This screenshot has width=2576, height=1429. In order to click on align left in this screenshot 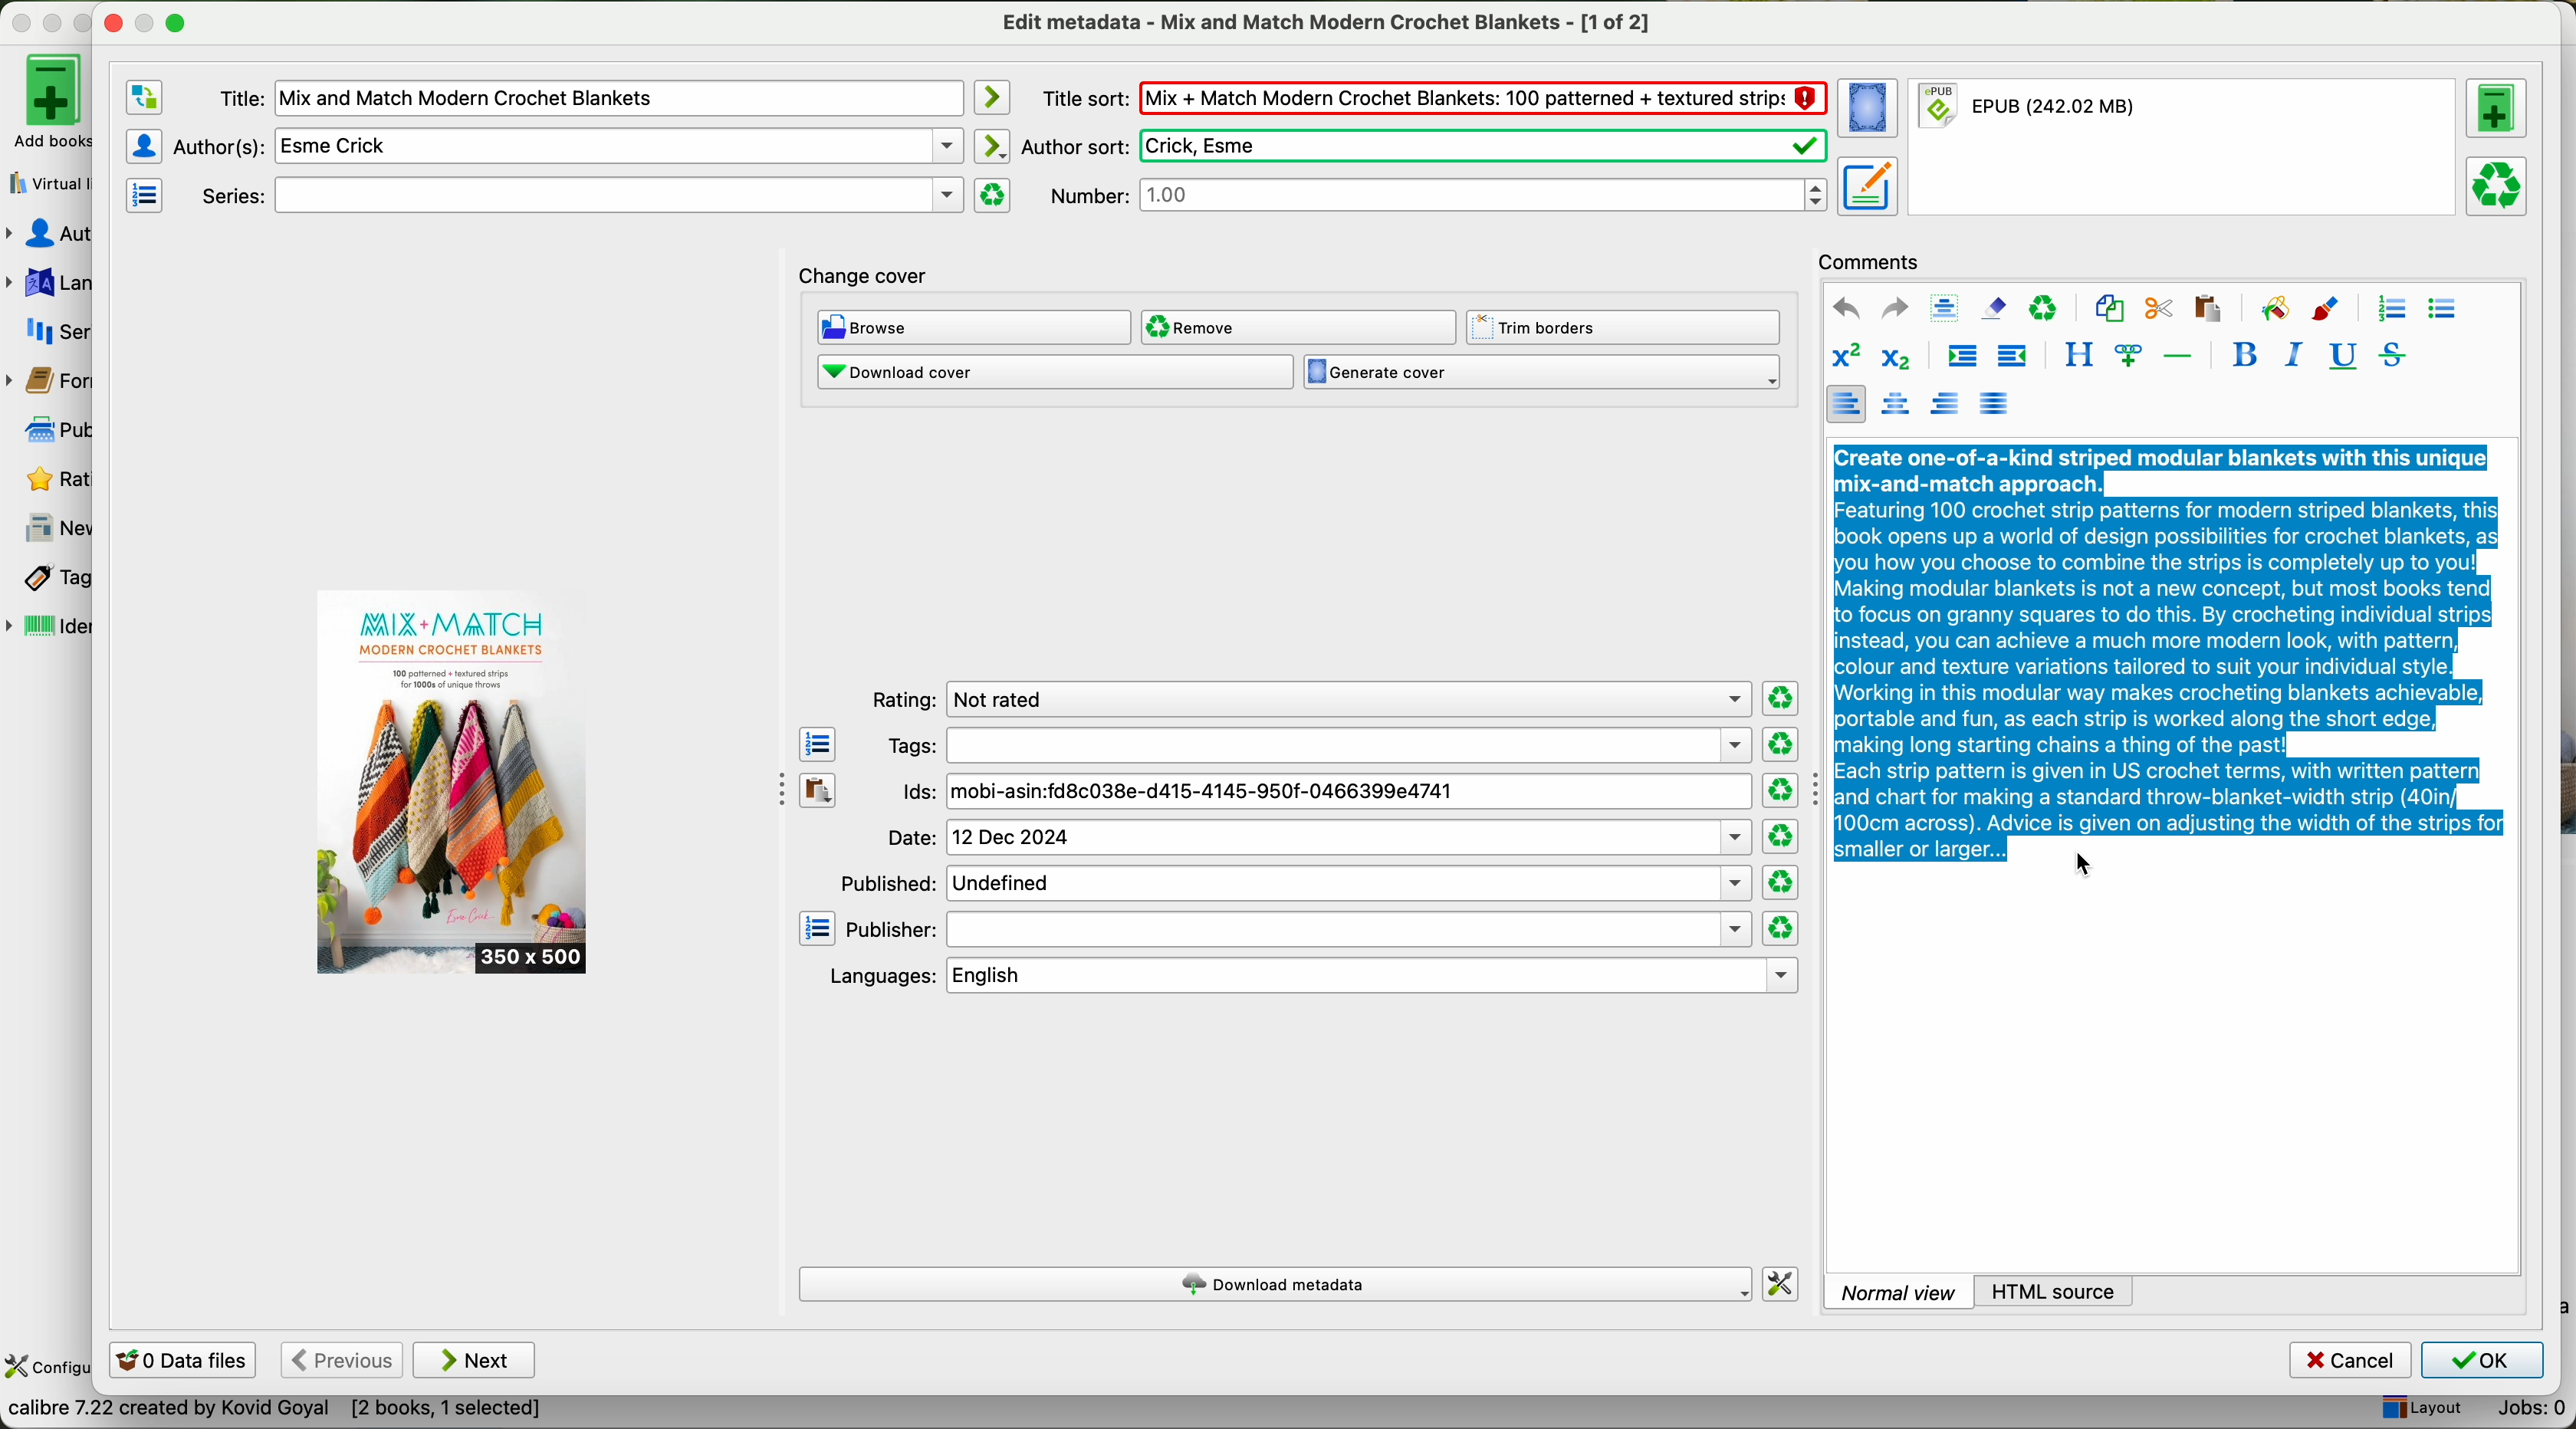, I will do `click(1845, 403)`.